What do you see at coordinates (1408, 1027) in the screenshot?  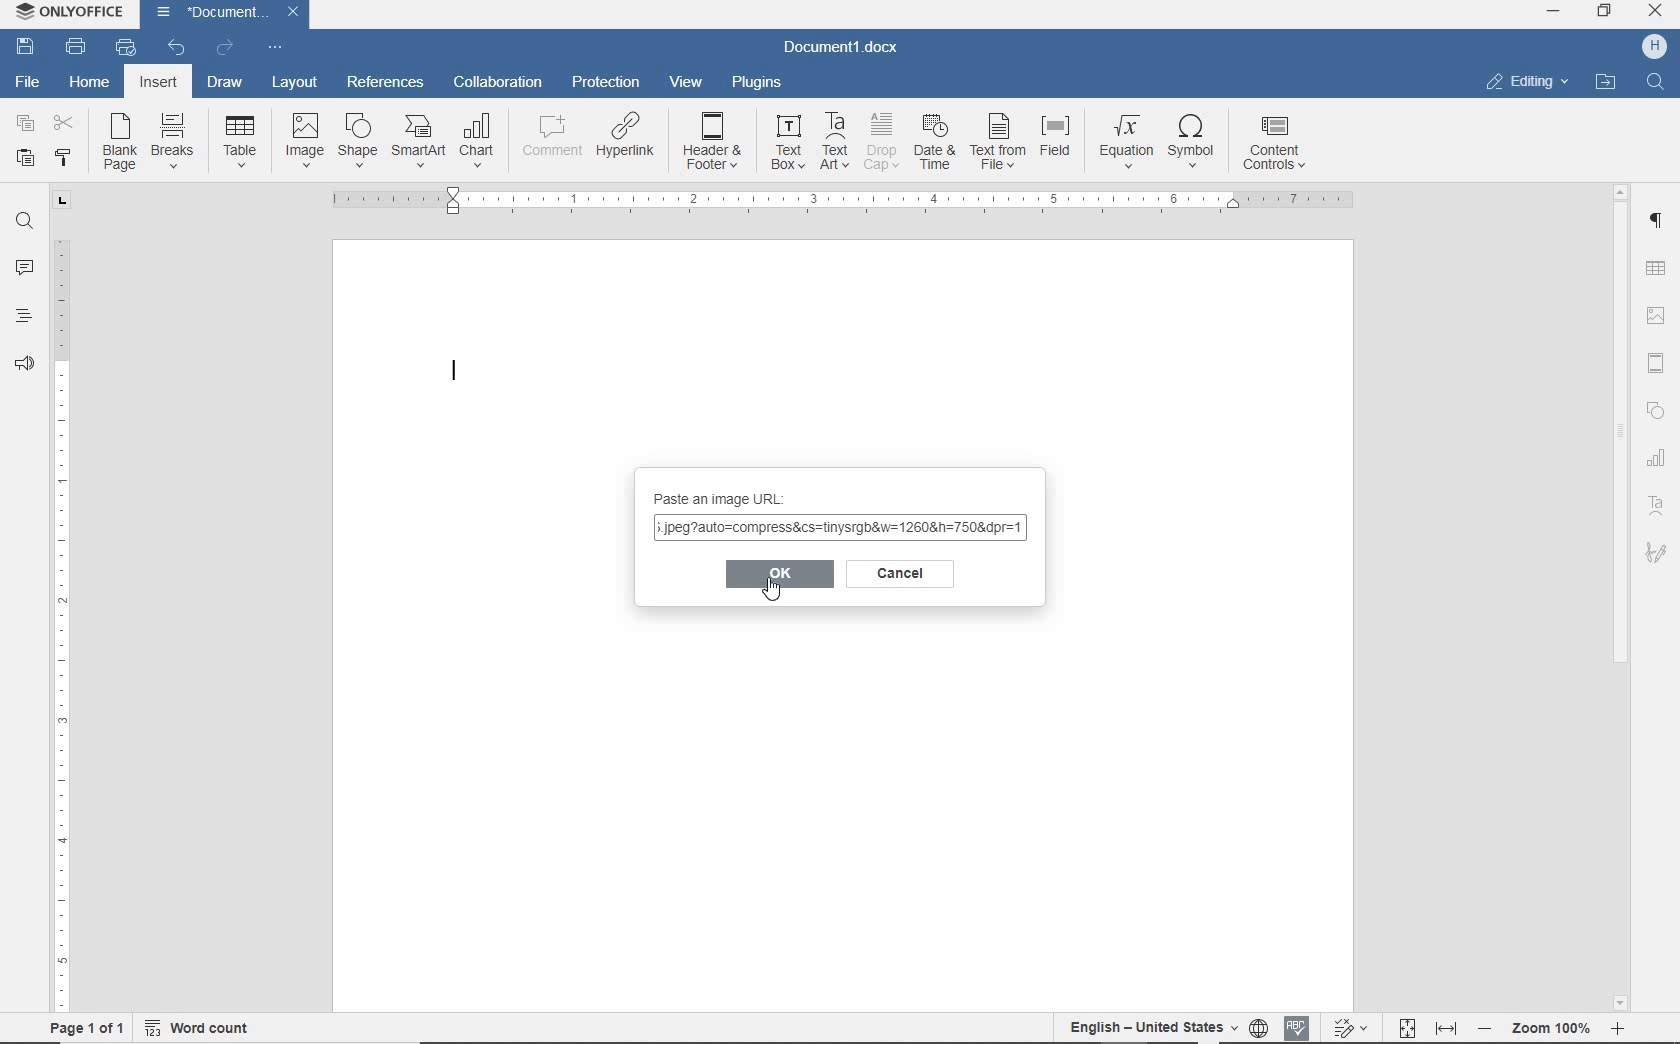 I see `fit to page` at bounding box center [1408, 1027].